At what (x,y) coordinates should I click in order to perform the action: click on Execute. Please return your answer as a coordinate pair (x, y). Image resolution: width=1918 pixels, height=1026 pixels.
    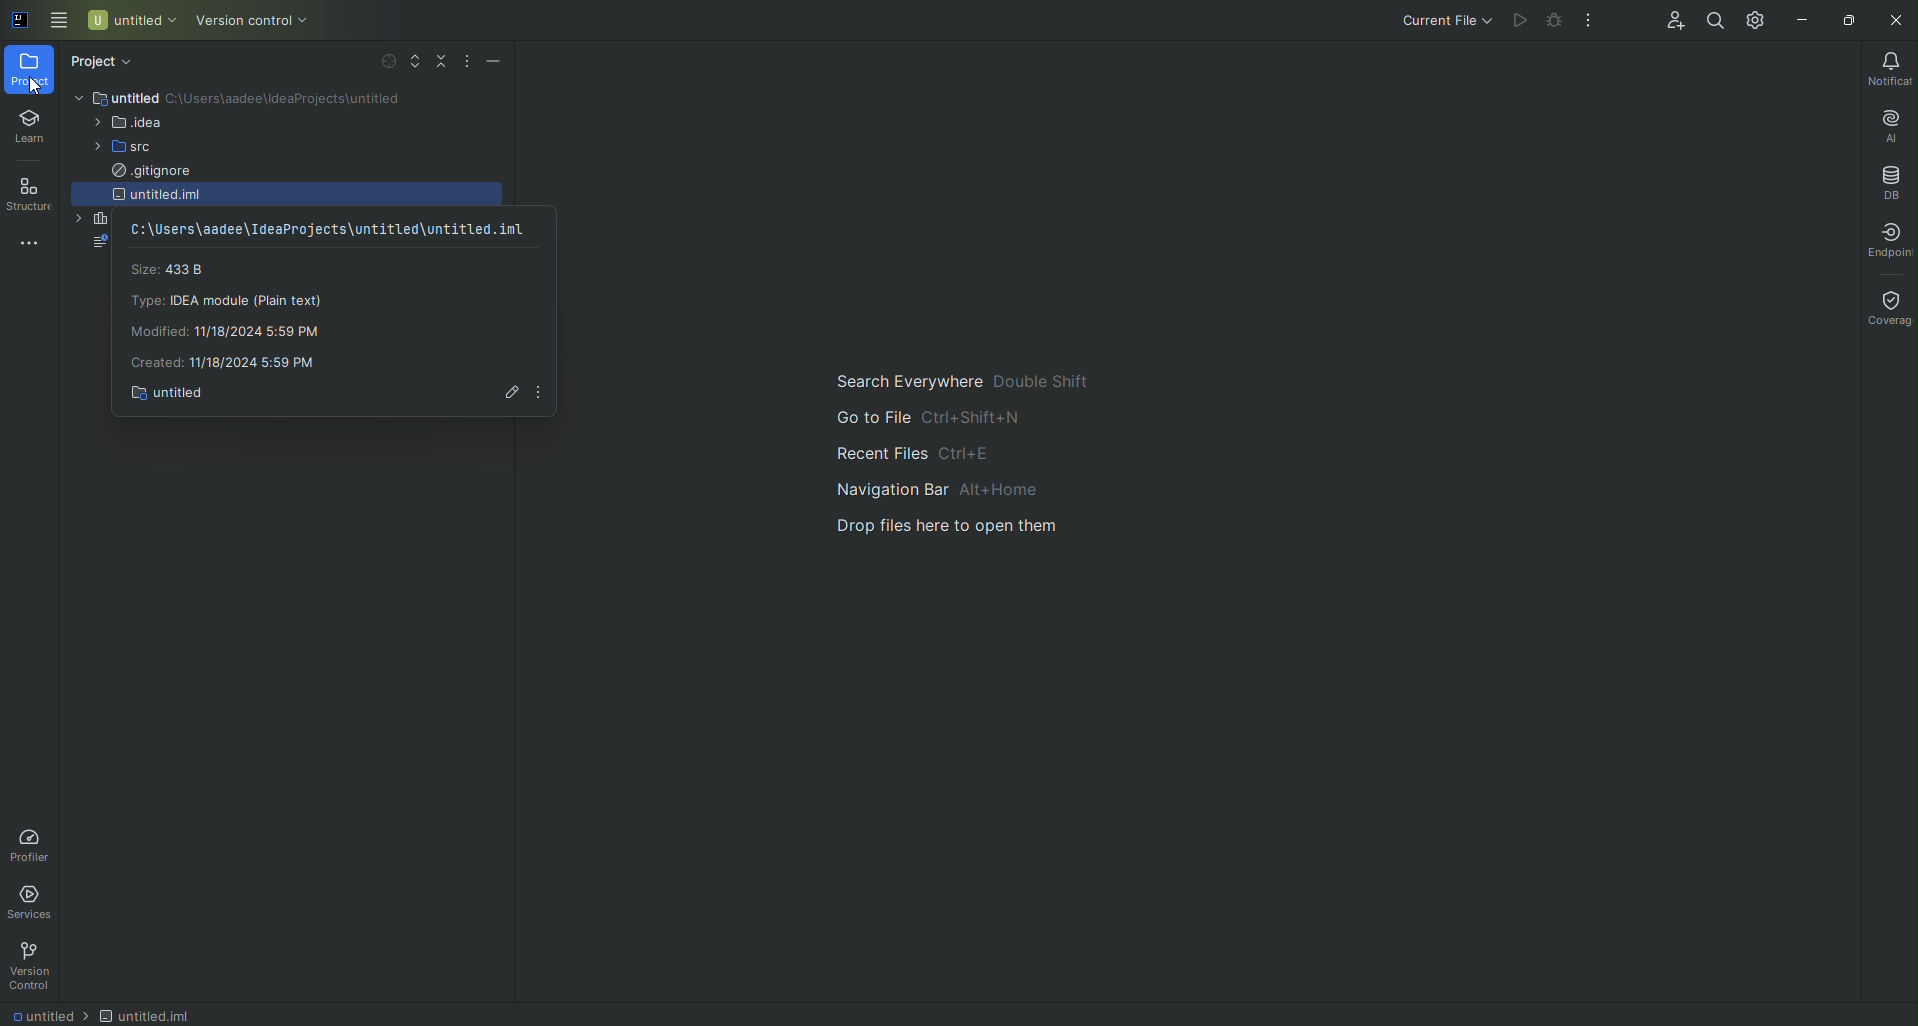
    Looking at the image, I should click on (1518, 21).